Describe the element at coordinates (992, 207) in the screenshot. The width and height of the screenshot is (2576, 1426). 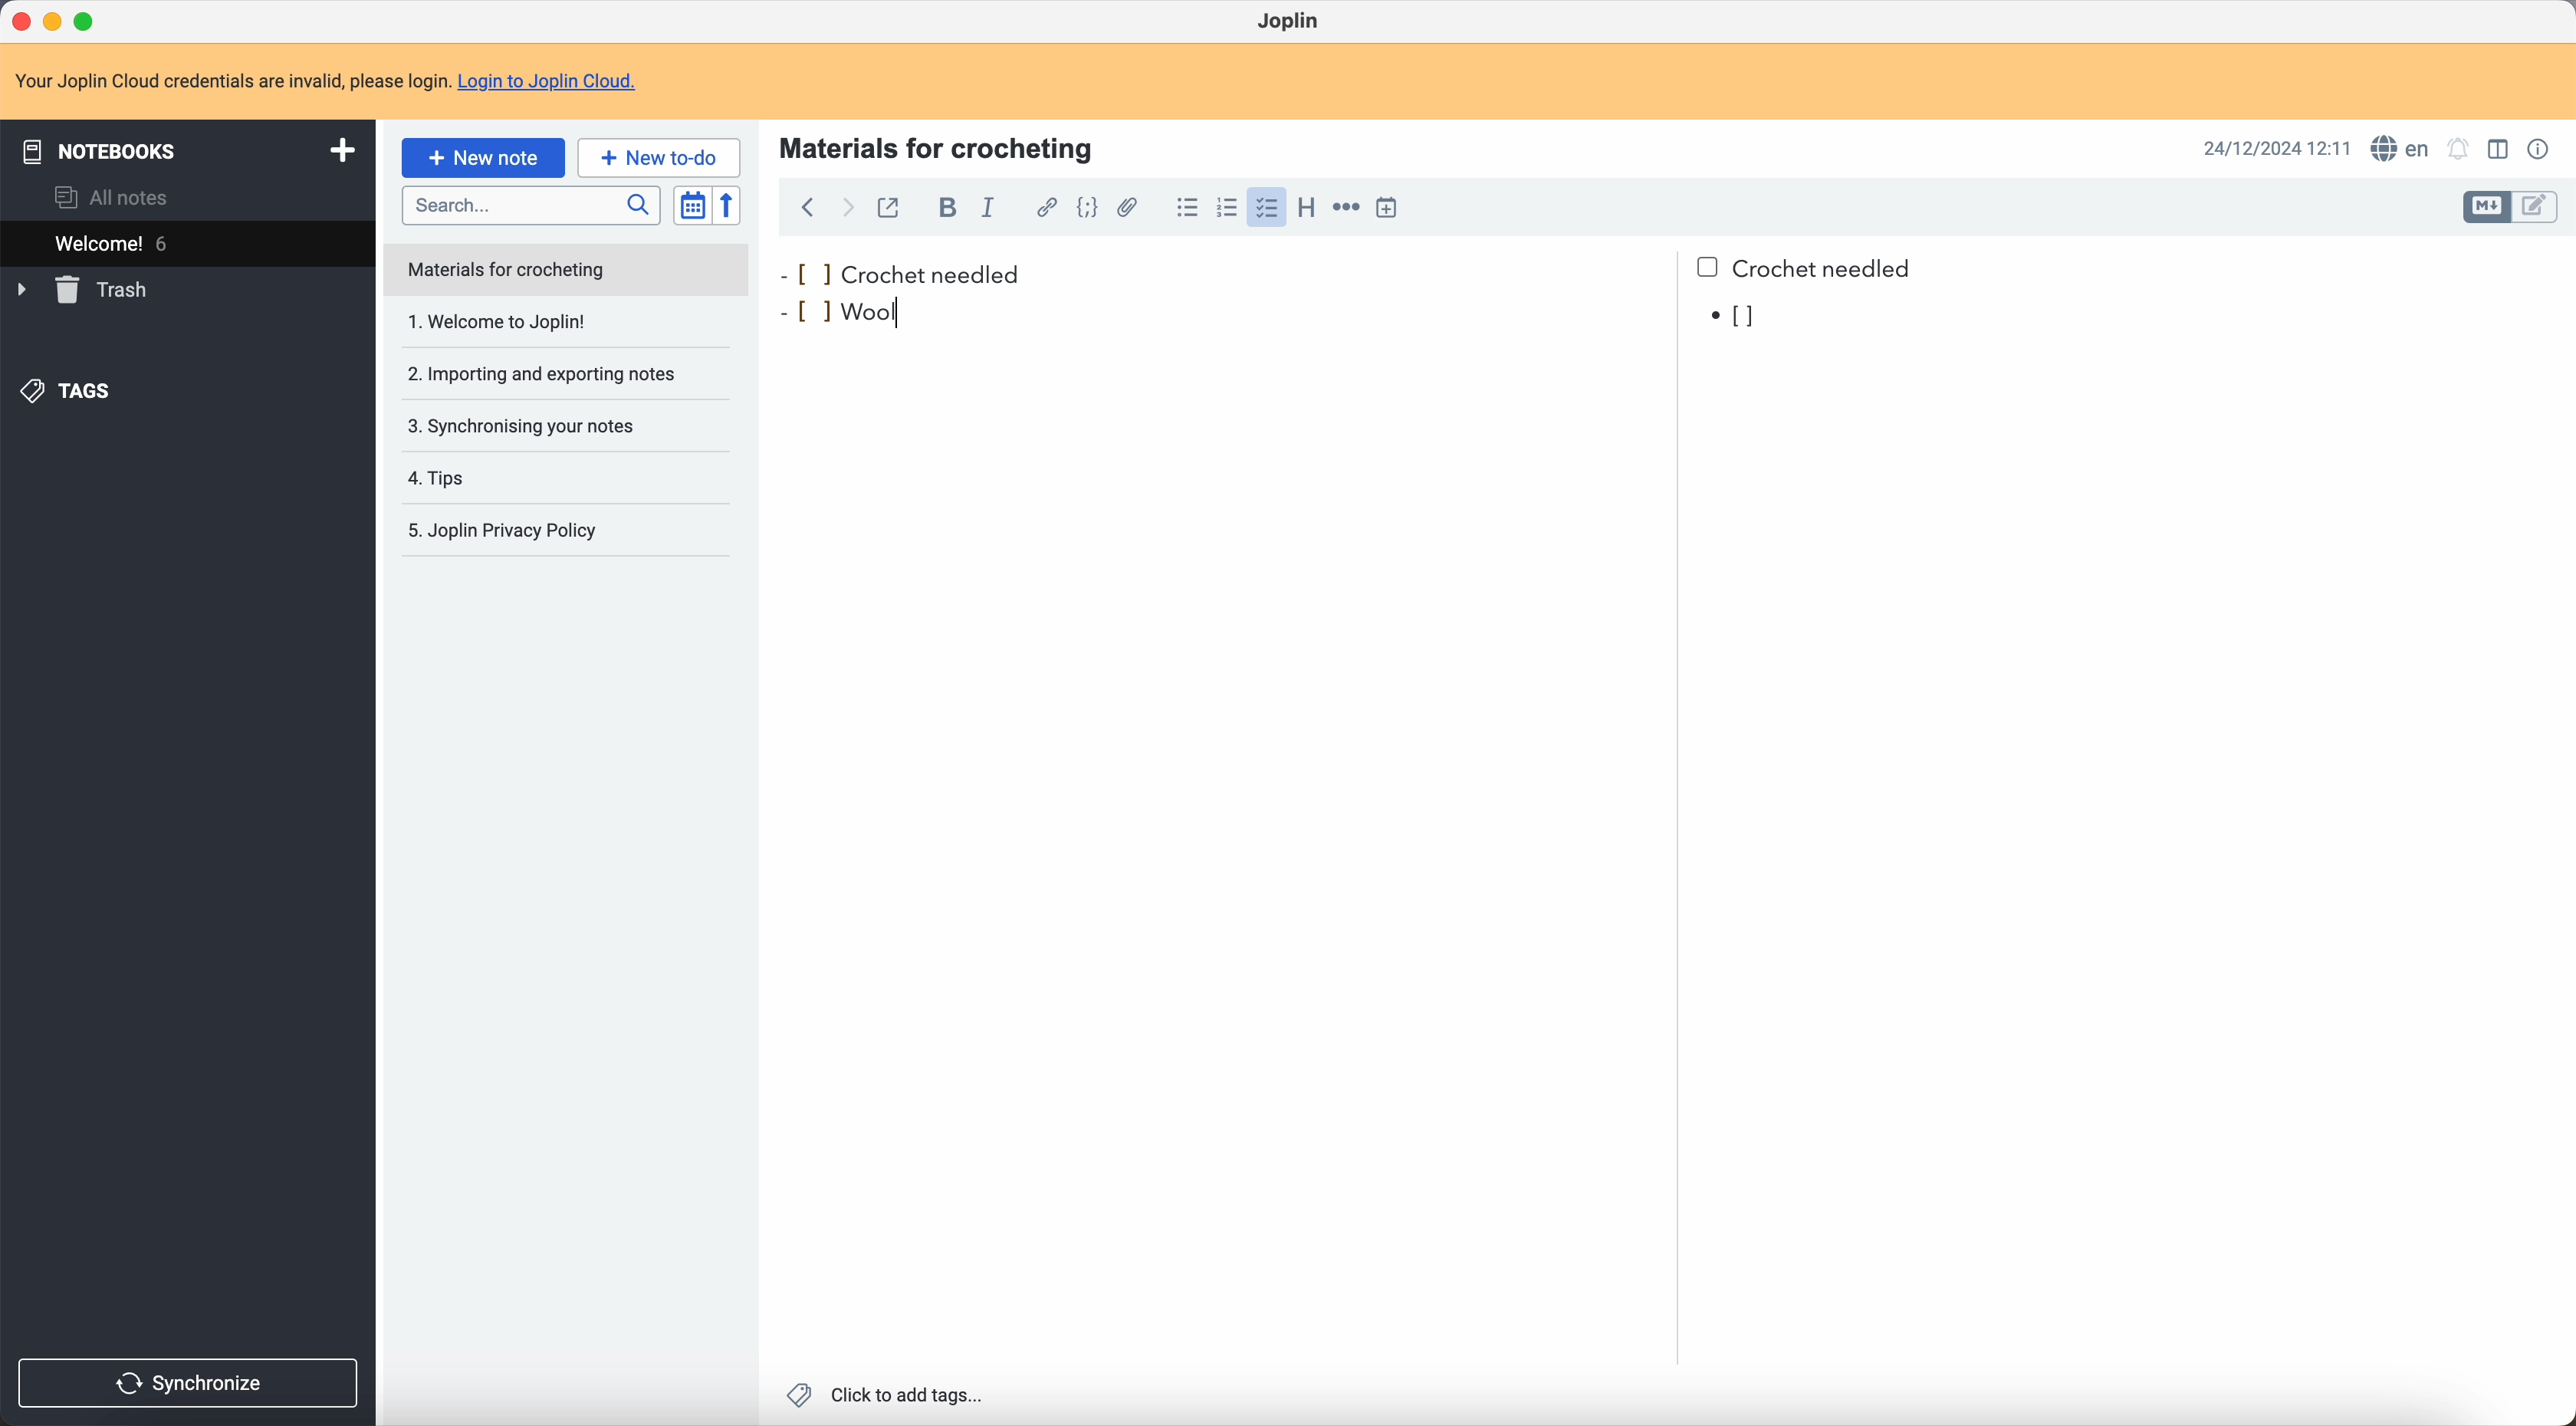
I see `italic` at that location.